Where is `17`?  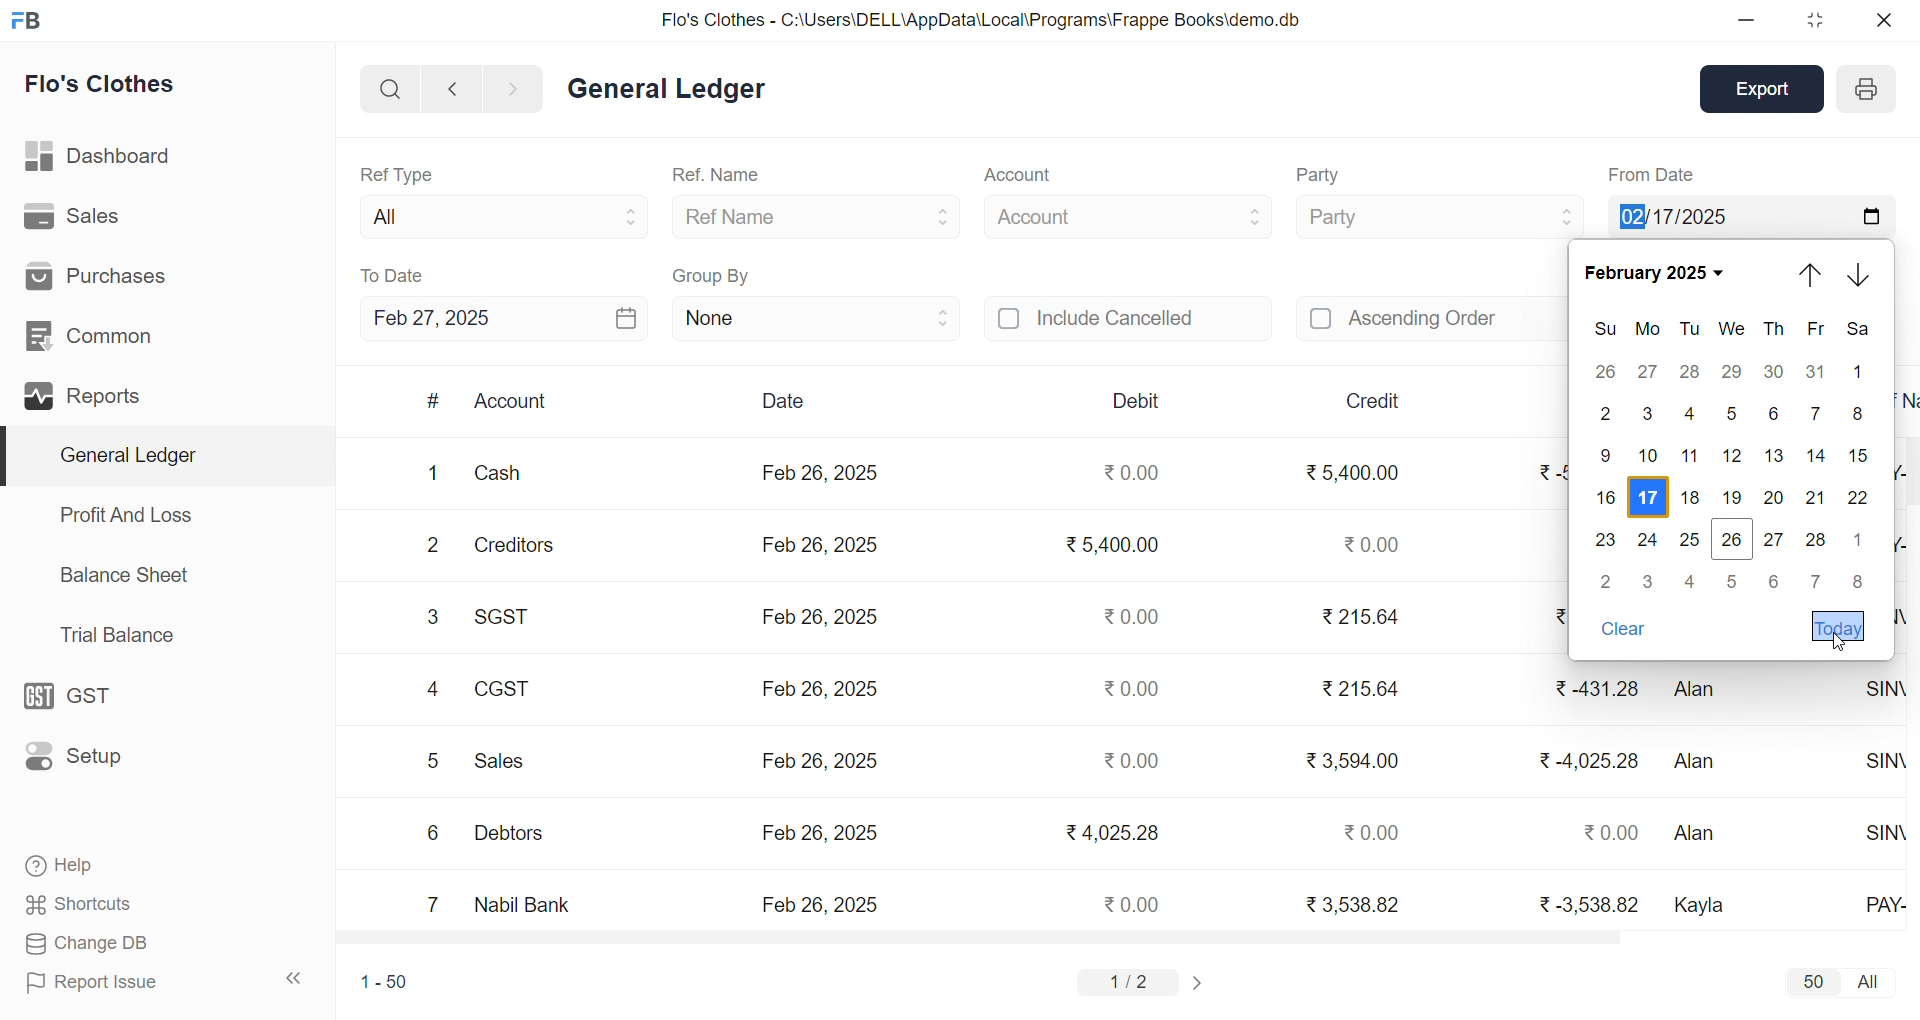 17 is located at coordinates (1651, 495).